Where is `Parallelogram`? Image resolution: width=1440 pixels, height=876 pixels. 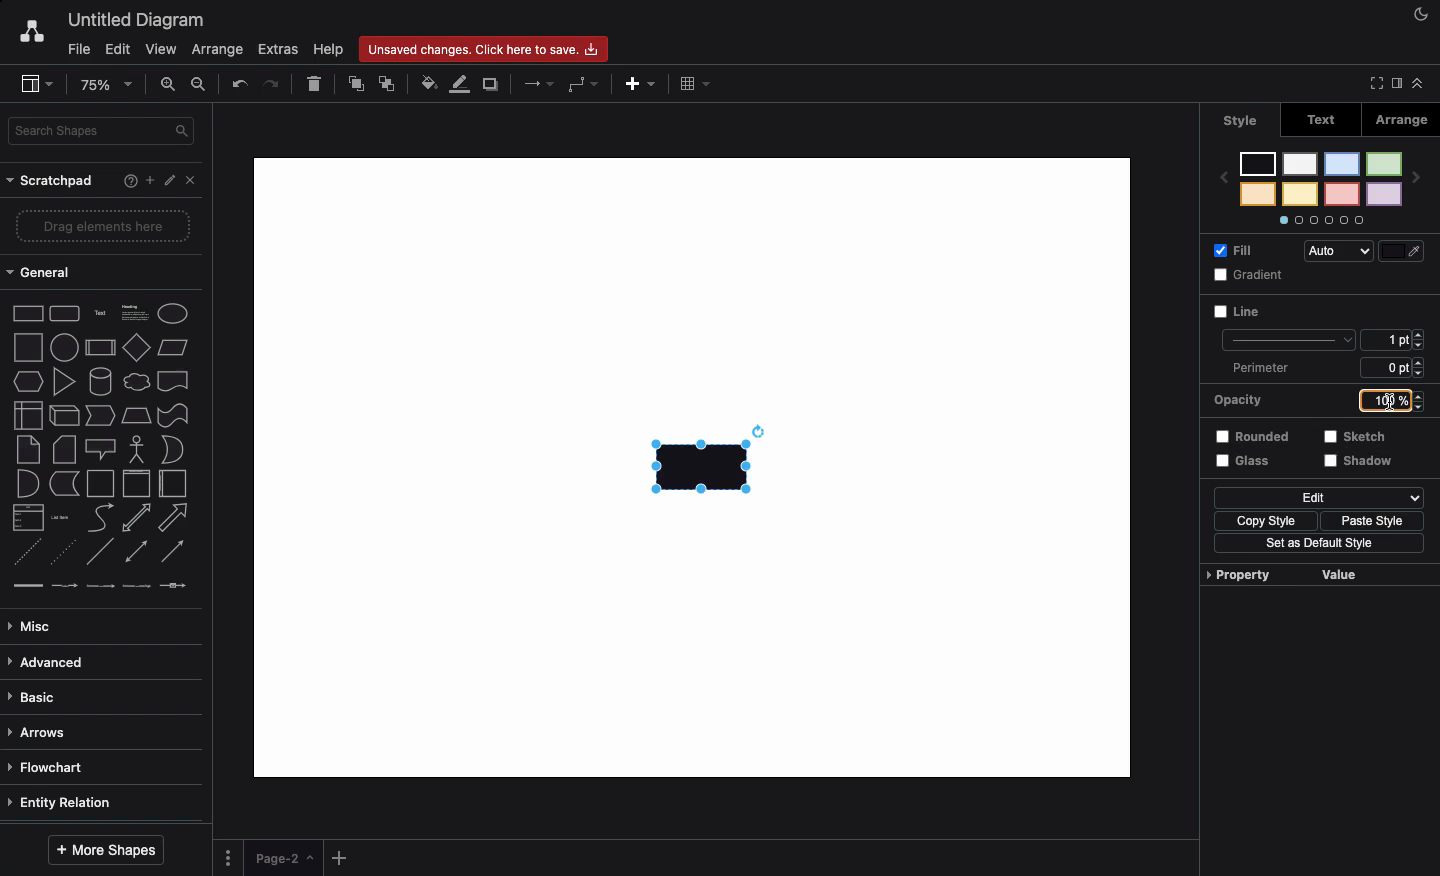 Parallelogram is located at coordinates (171, 346).